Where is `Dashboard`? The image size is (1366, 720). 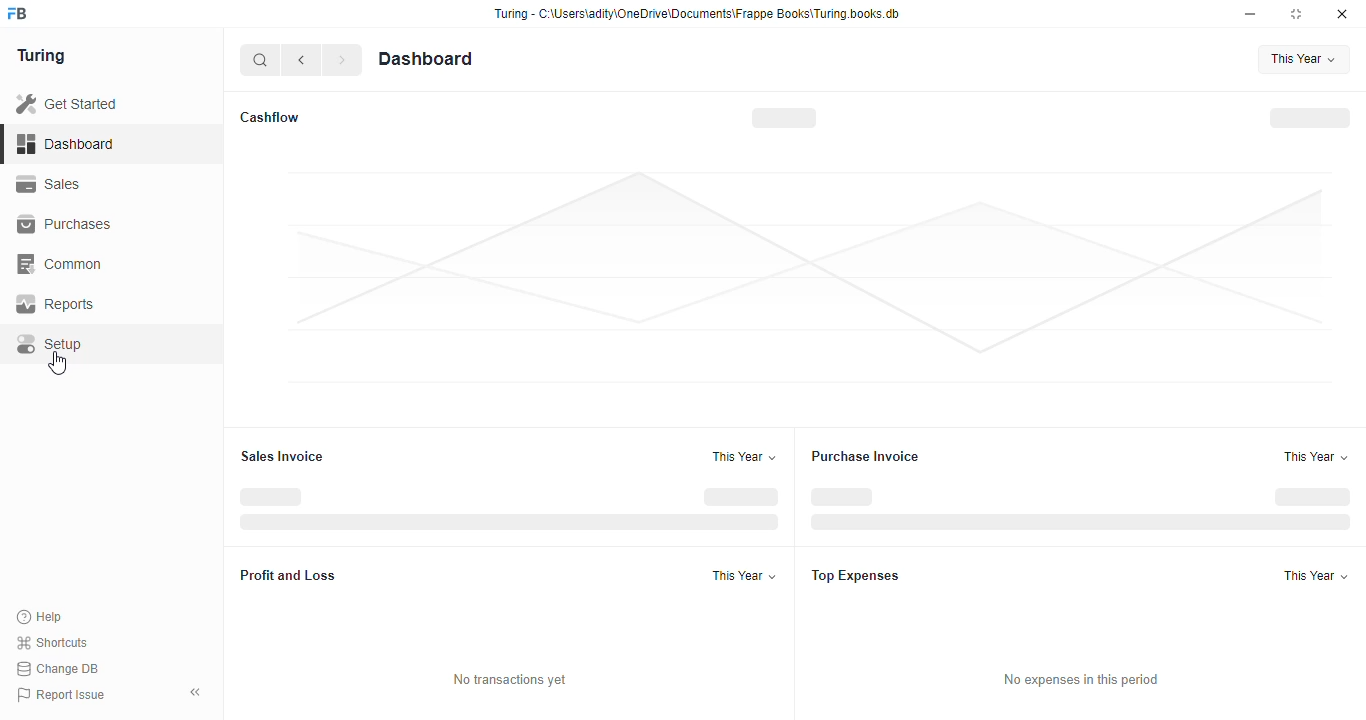
Dashboard is located at coordinates (104, 144).